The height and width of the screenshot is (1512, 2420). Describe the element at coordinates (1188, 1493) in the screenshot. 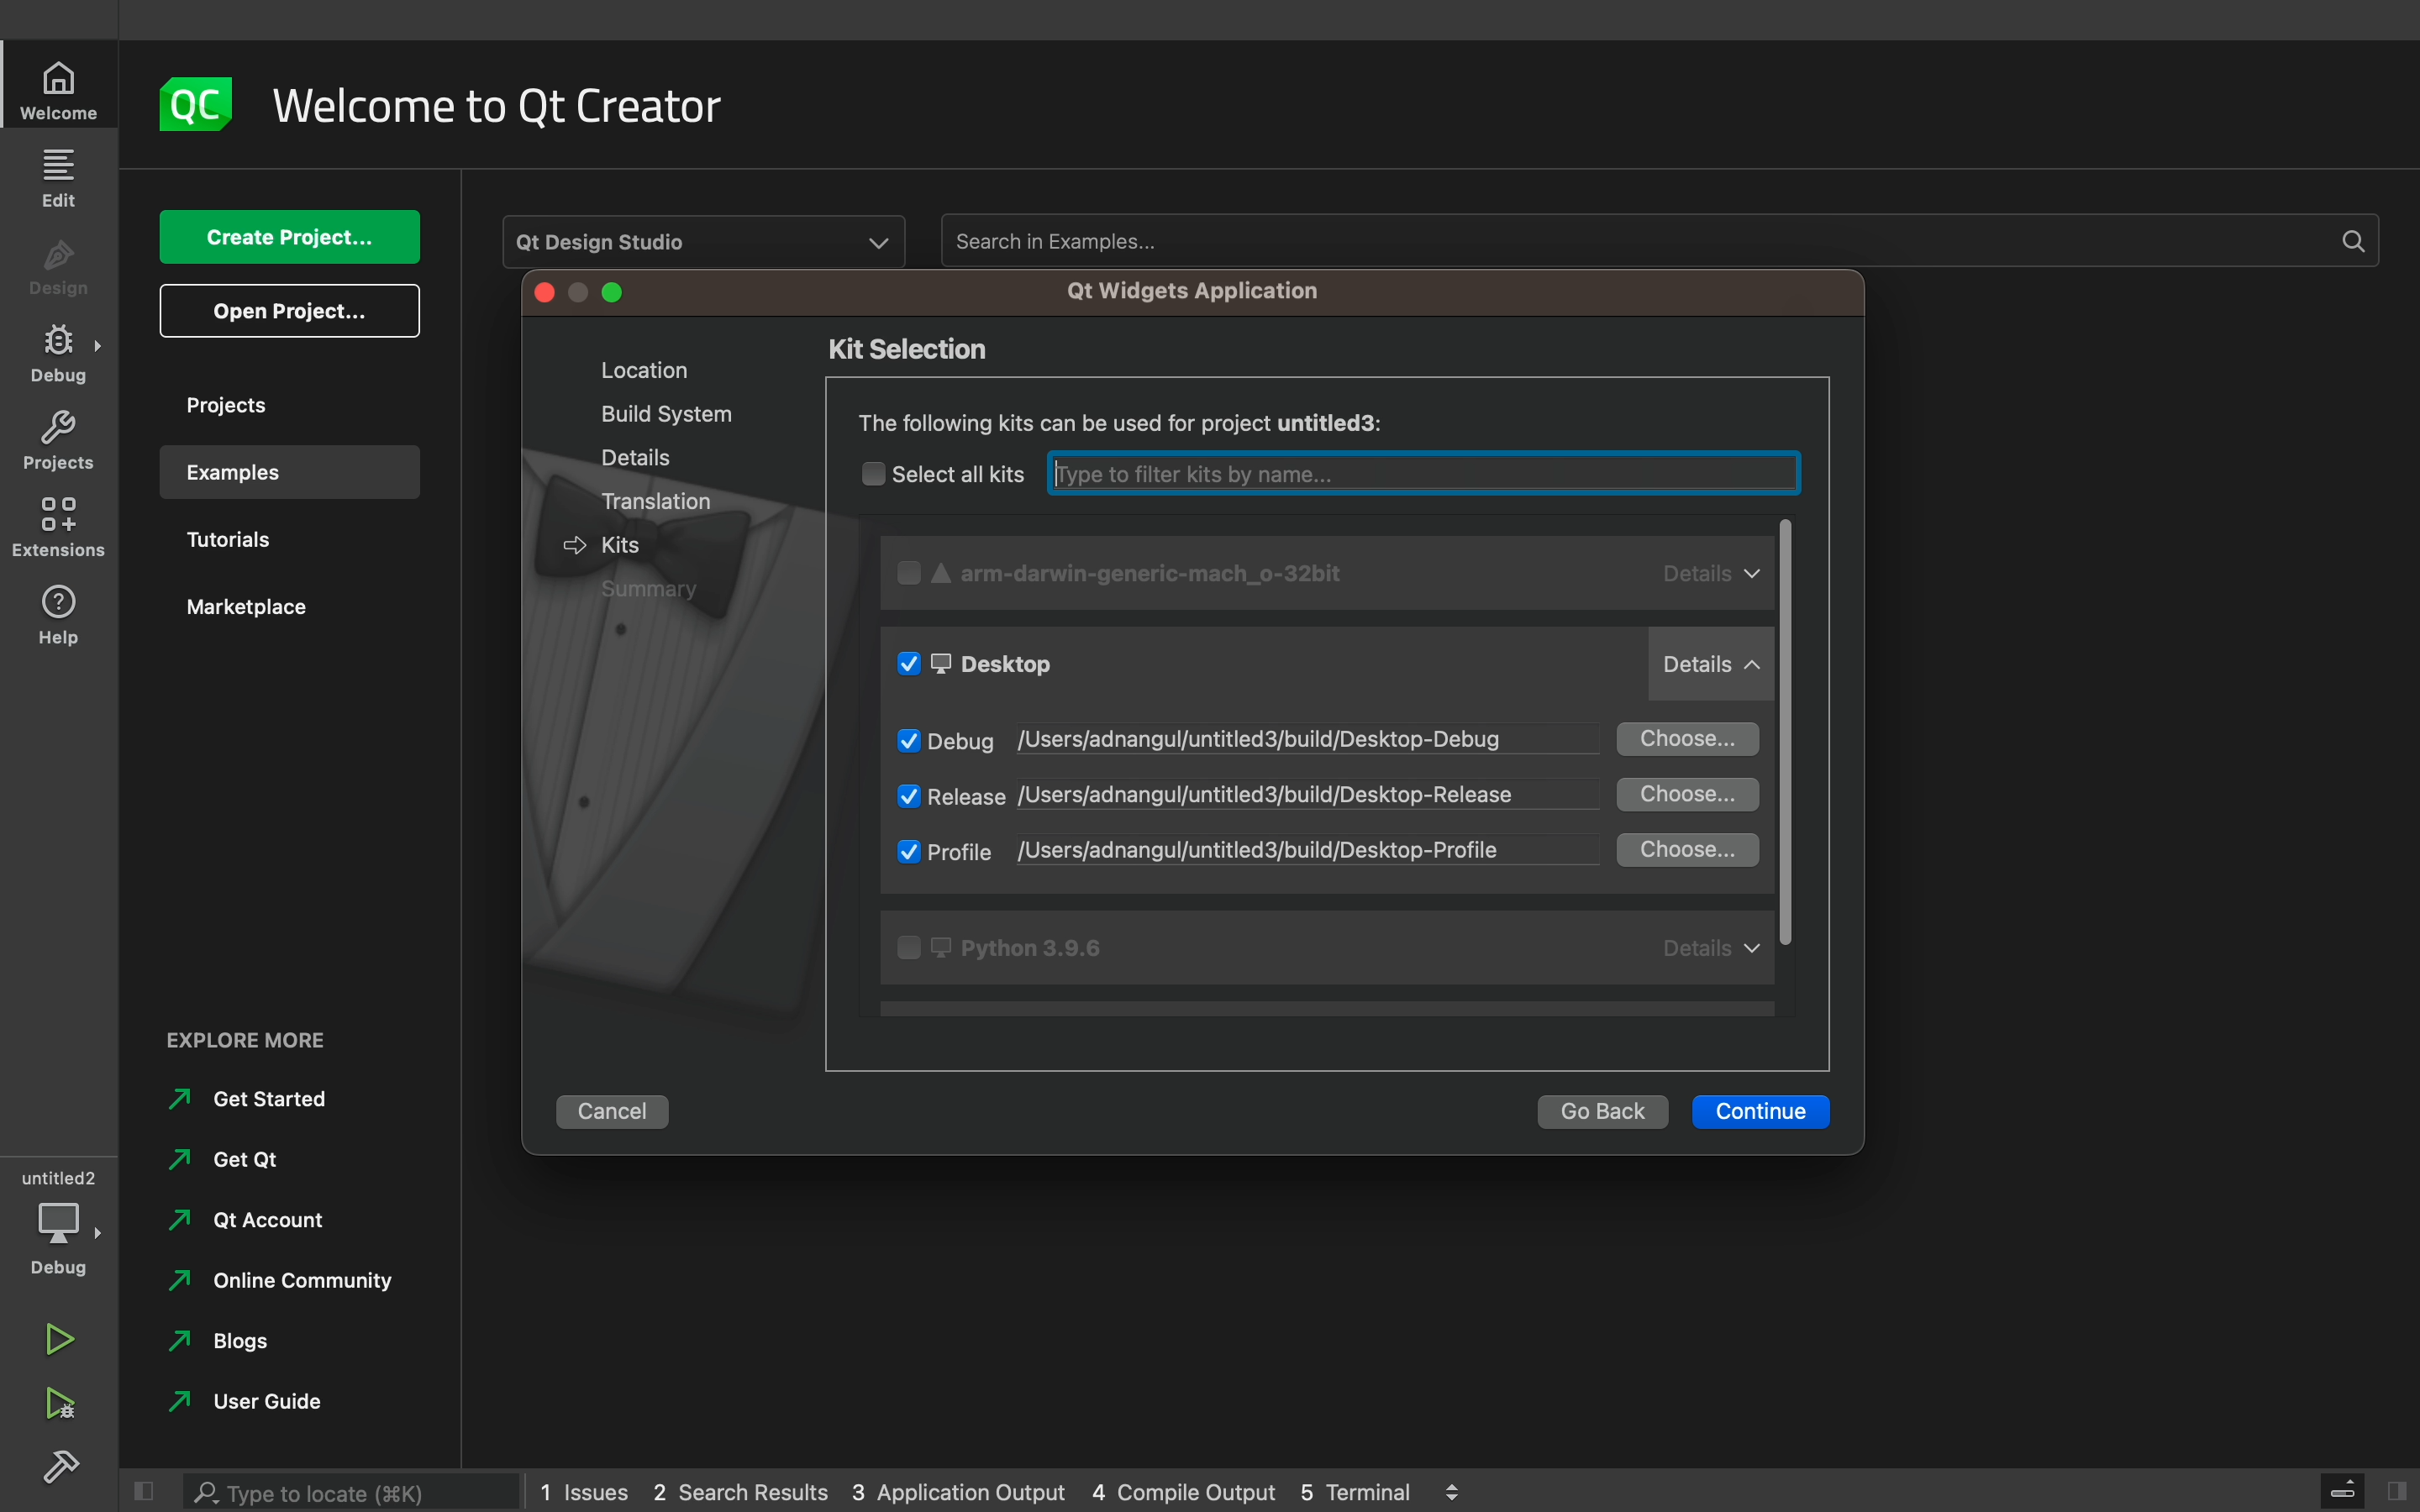

I see `4 console output` at that location.